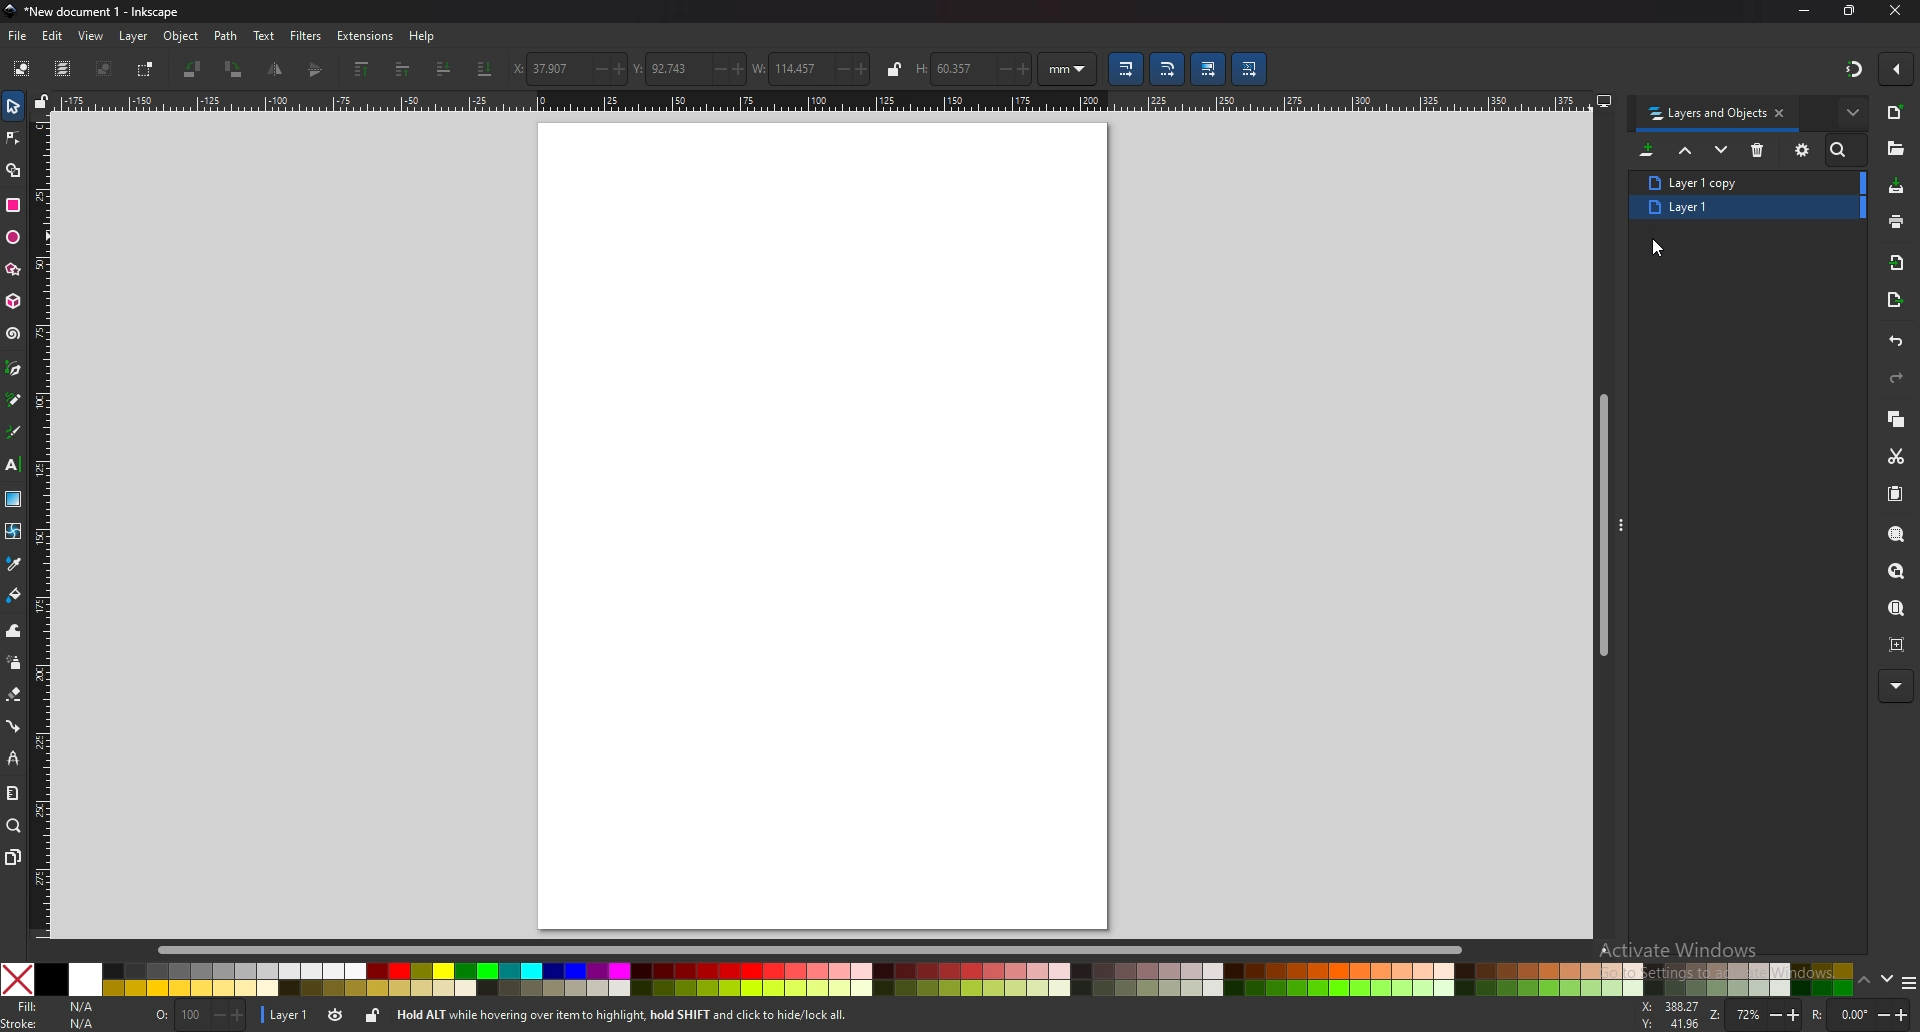 The height and width of the screenshot is (1032, 1920). What do you see at coordinates (1894, 298) in the screenshot?
I see `export` at bounding box center [1894, 298].